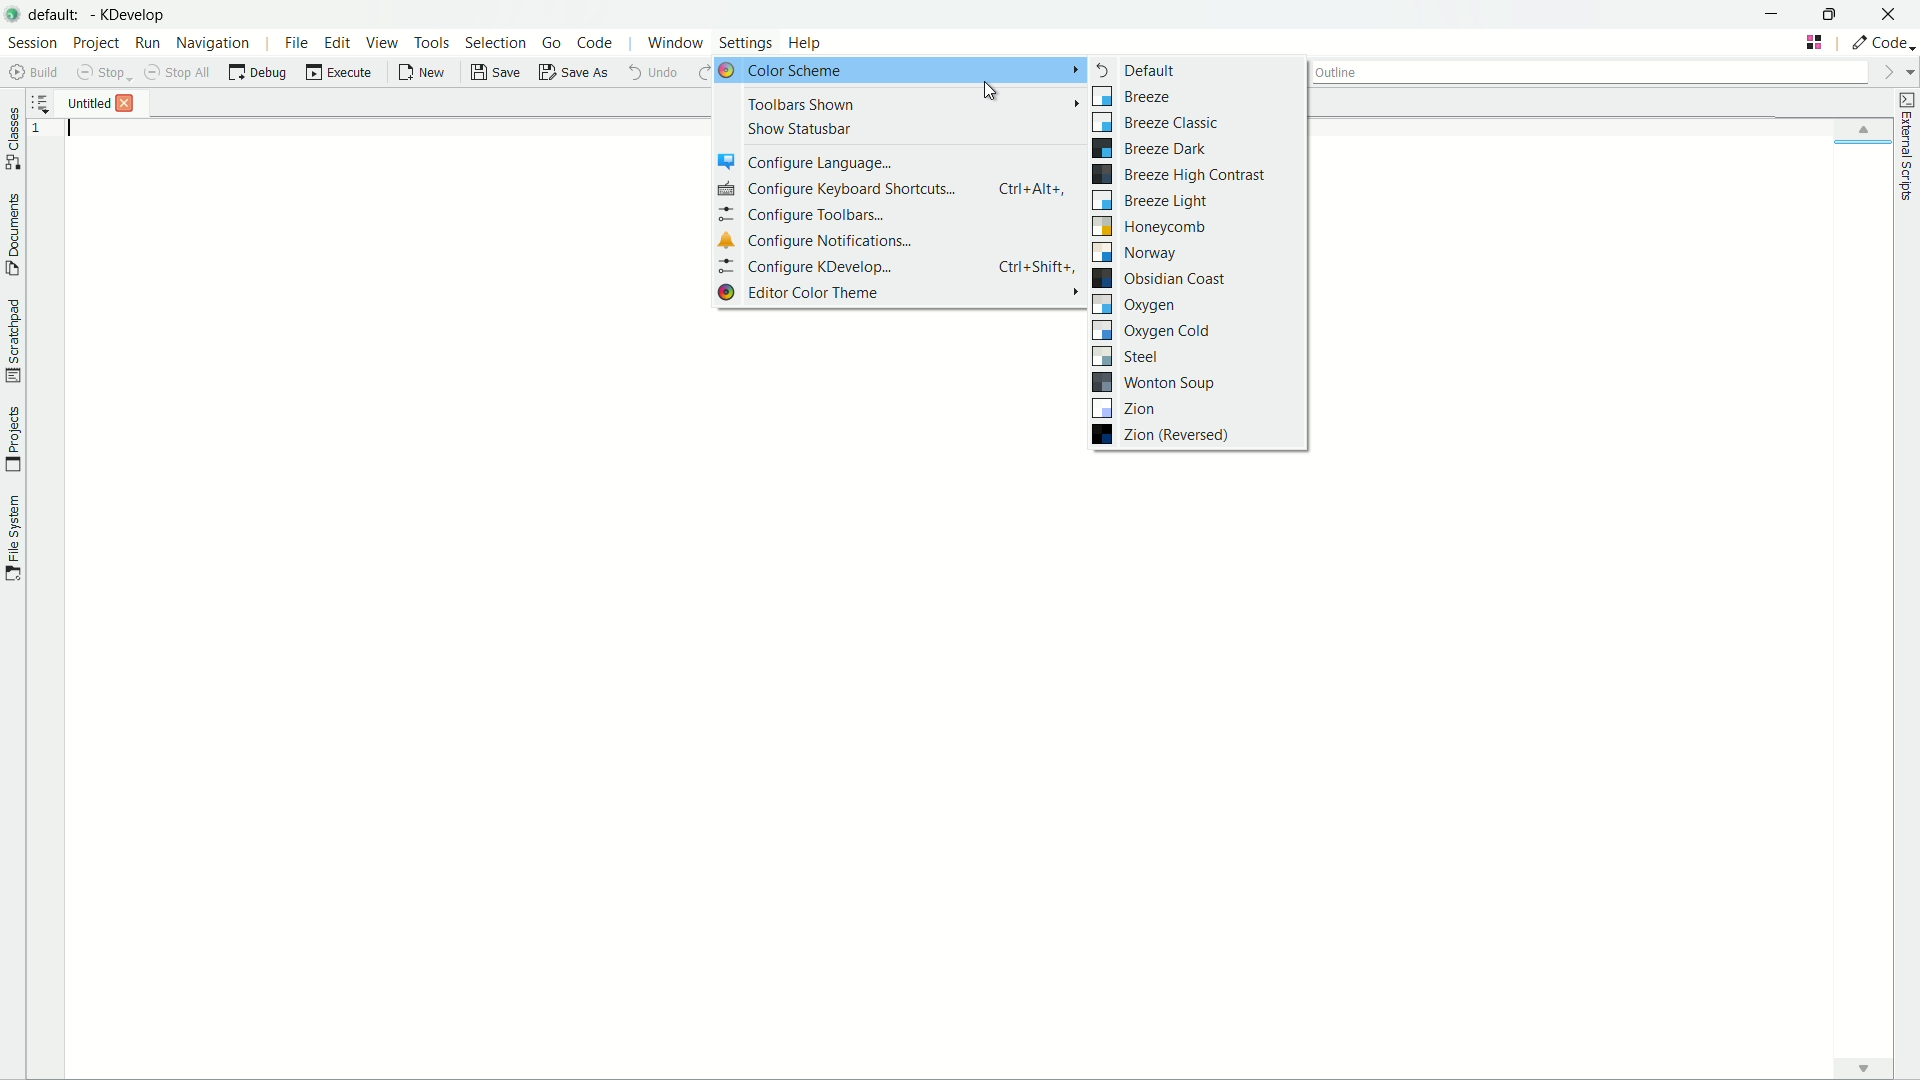  Describe the element at coordinates (1881, 42) in the screenshot. I see `execute actions to change the area` at that location.